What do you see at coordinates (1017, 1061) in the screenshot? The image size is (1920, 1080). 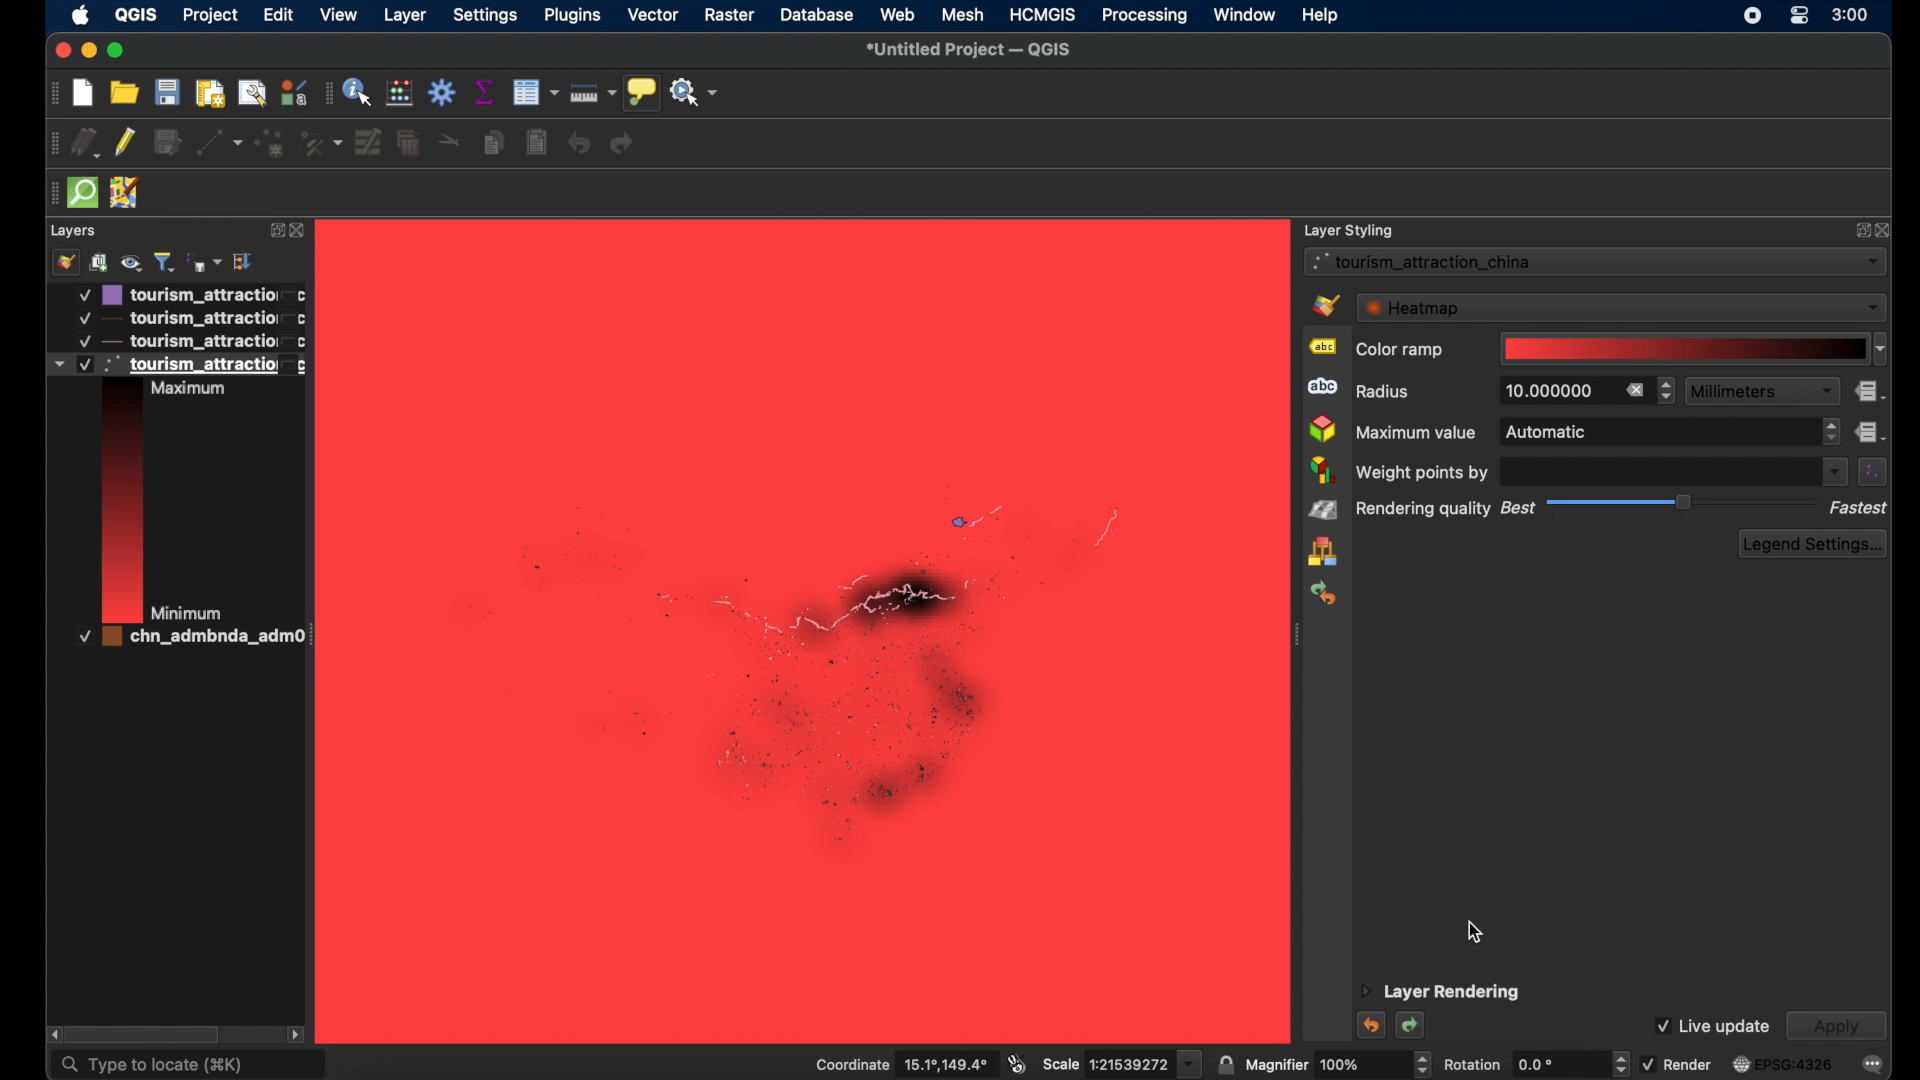 I see `toggle extents and mouse display position` at bounding box center [1017, 1061].